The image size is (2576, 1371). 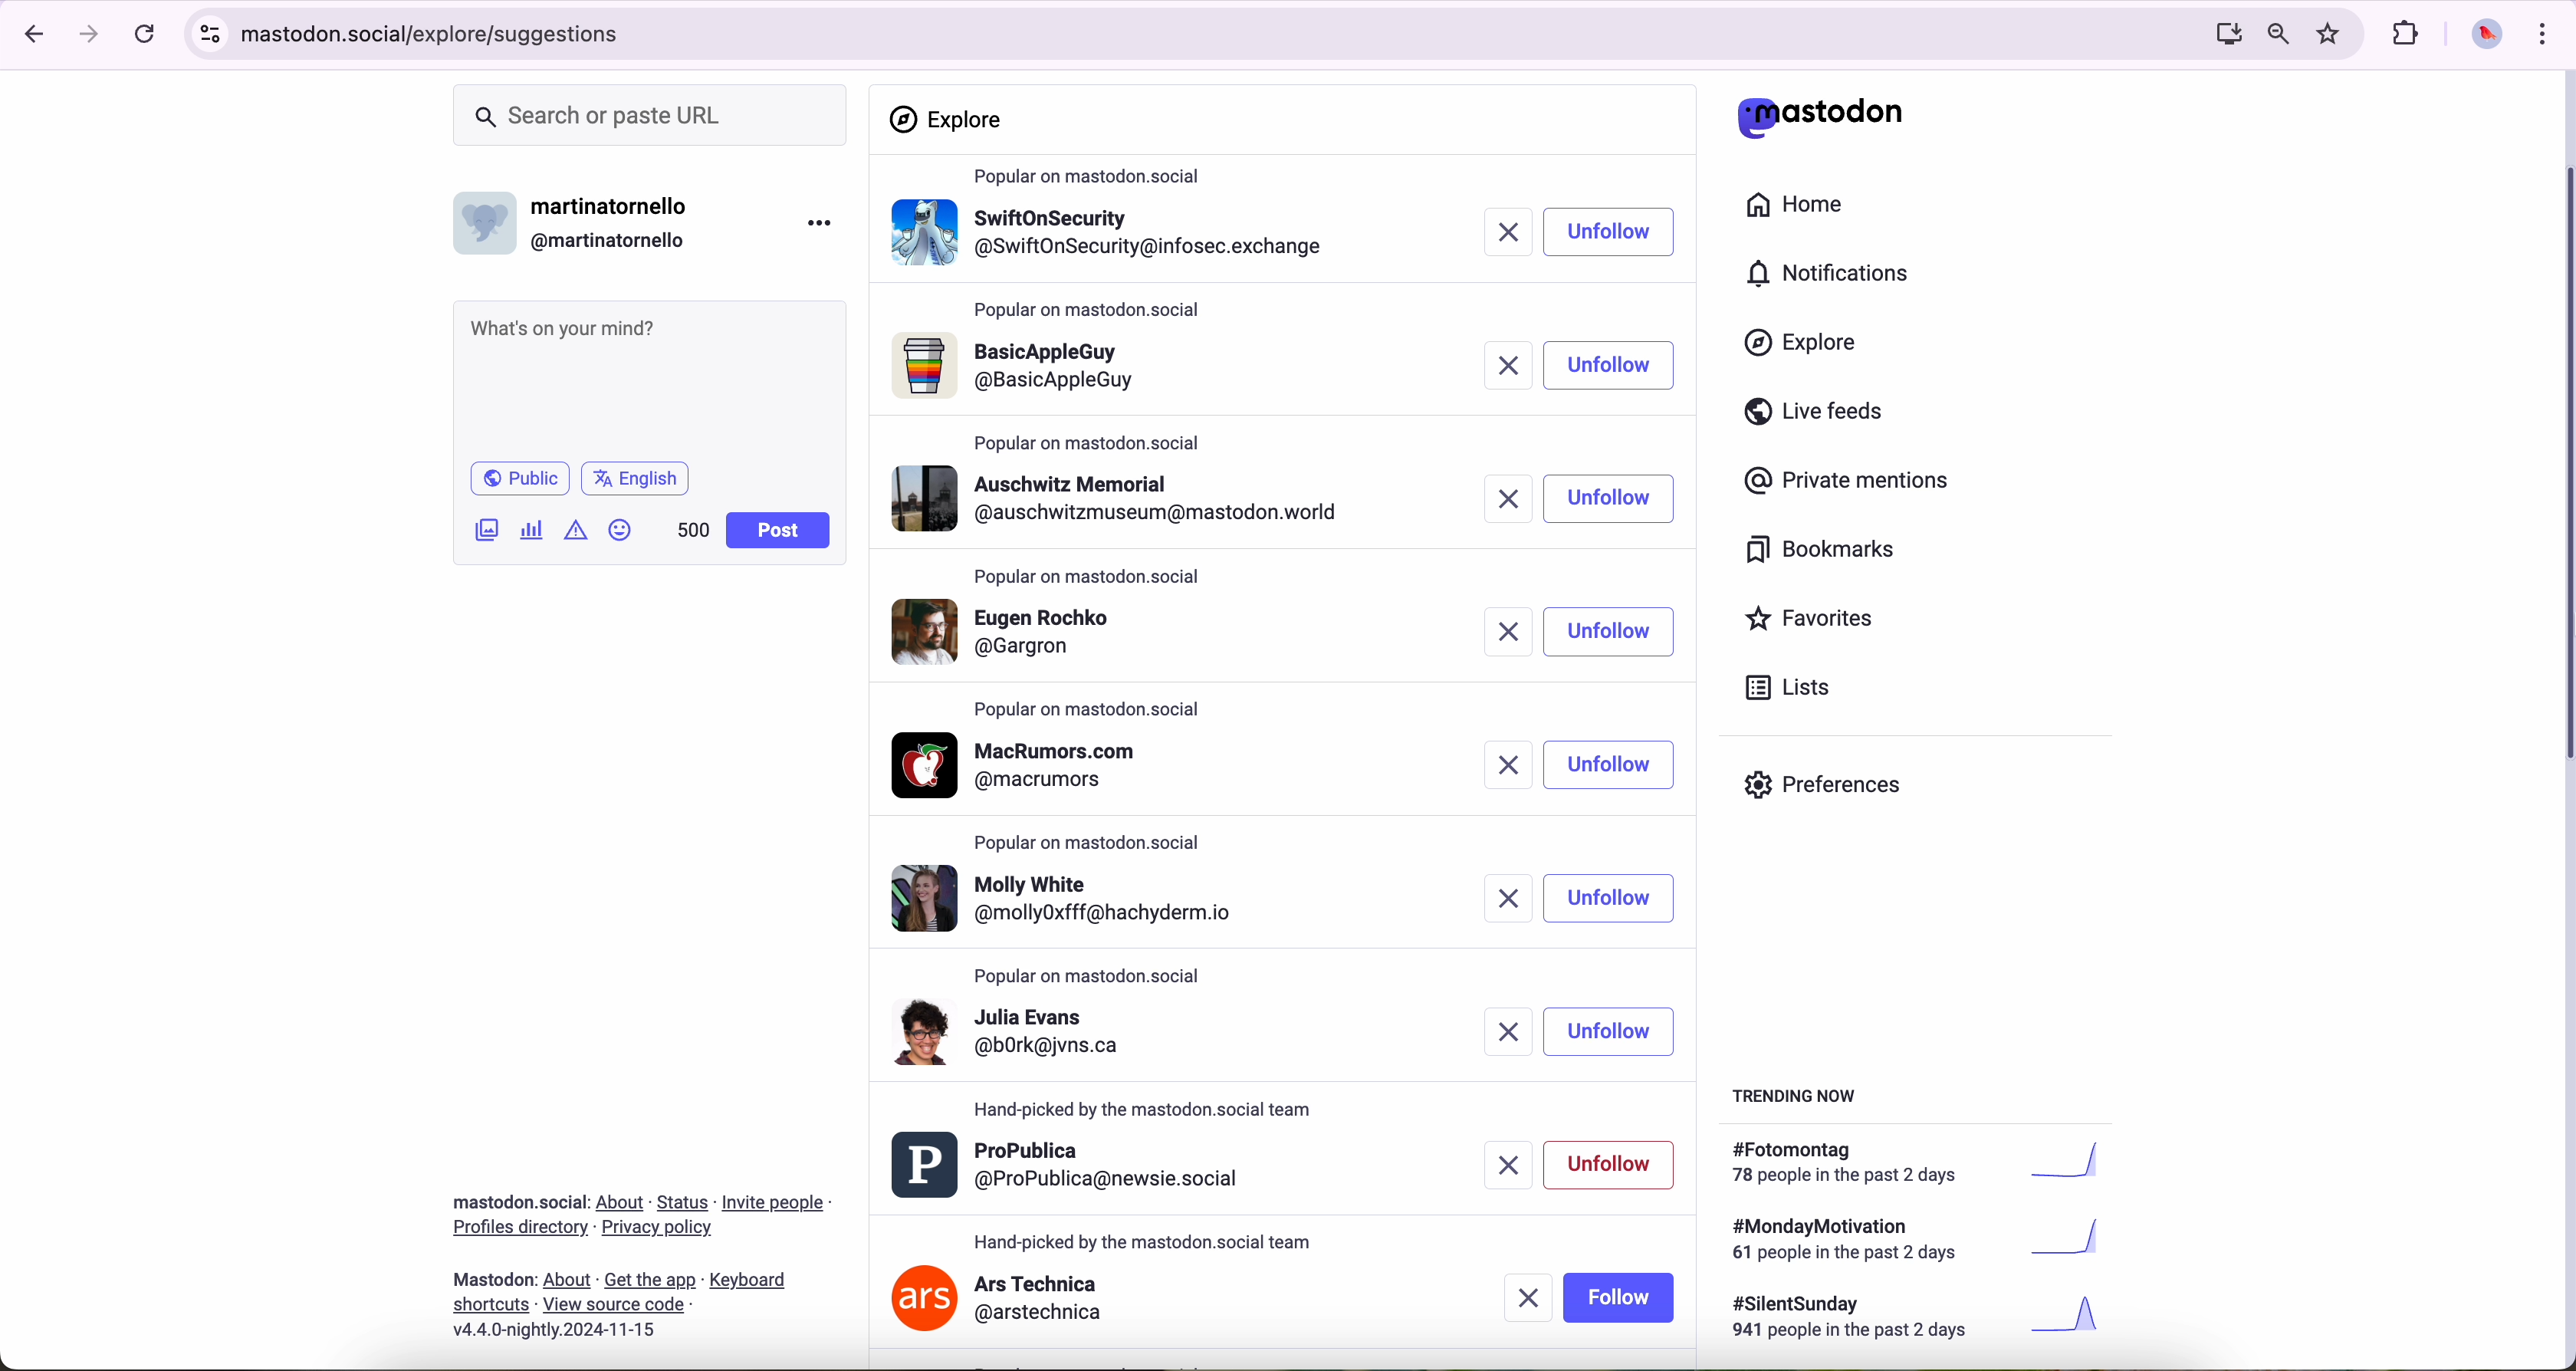 I want to click on follow button, so click(x=1618, y=1297).